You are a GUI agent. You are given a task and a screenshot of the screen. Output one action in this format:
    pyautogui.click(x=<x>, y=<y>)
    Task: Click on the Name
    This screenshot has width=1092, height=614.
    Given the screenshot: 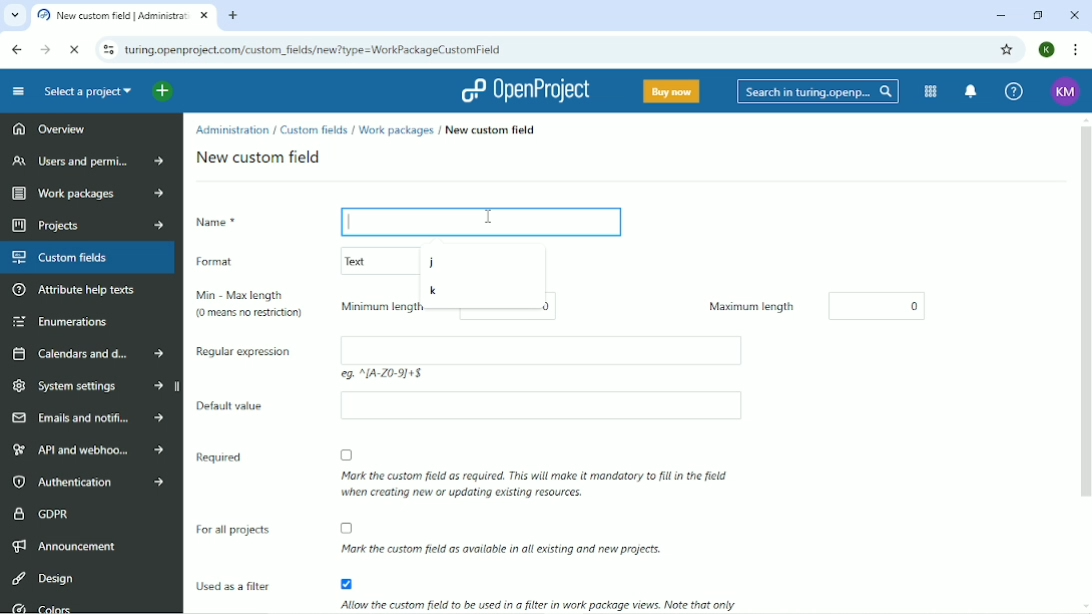 What is the action you would take?
    pyautogui.click(x=239, y=225)
    